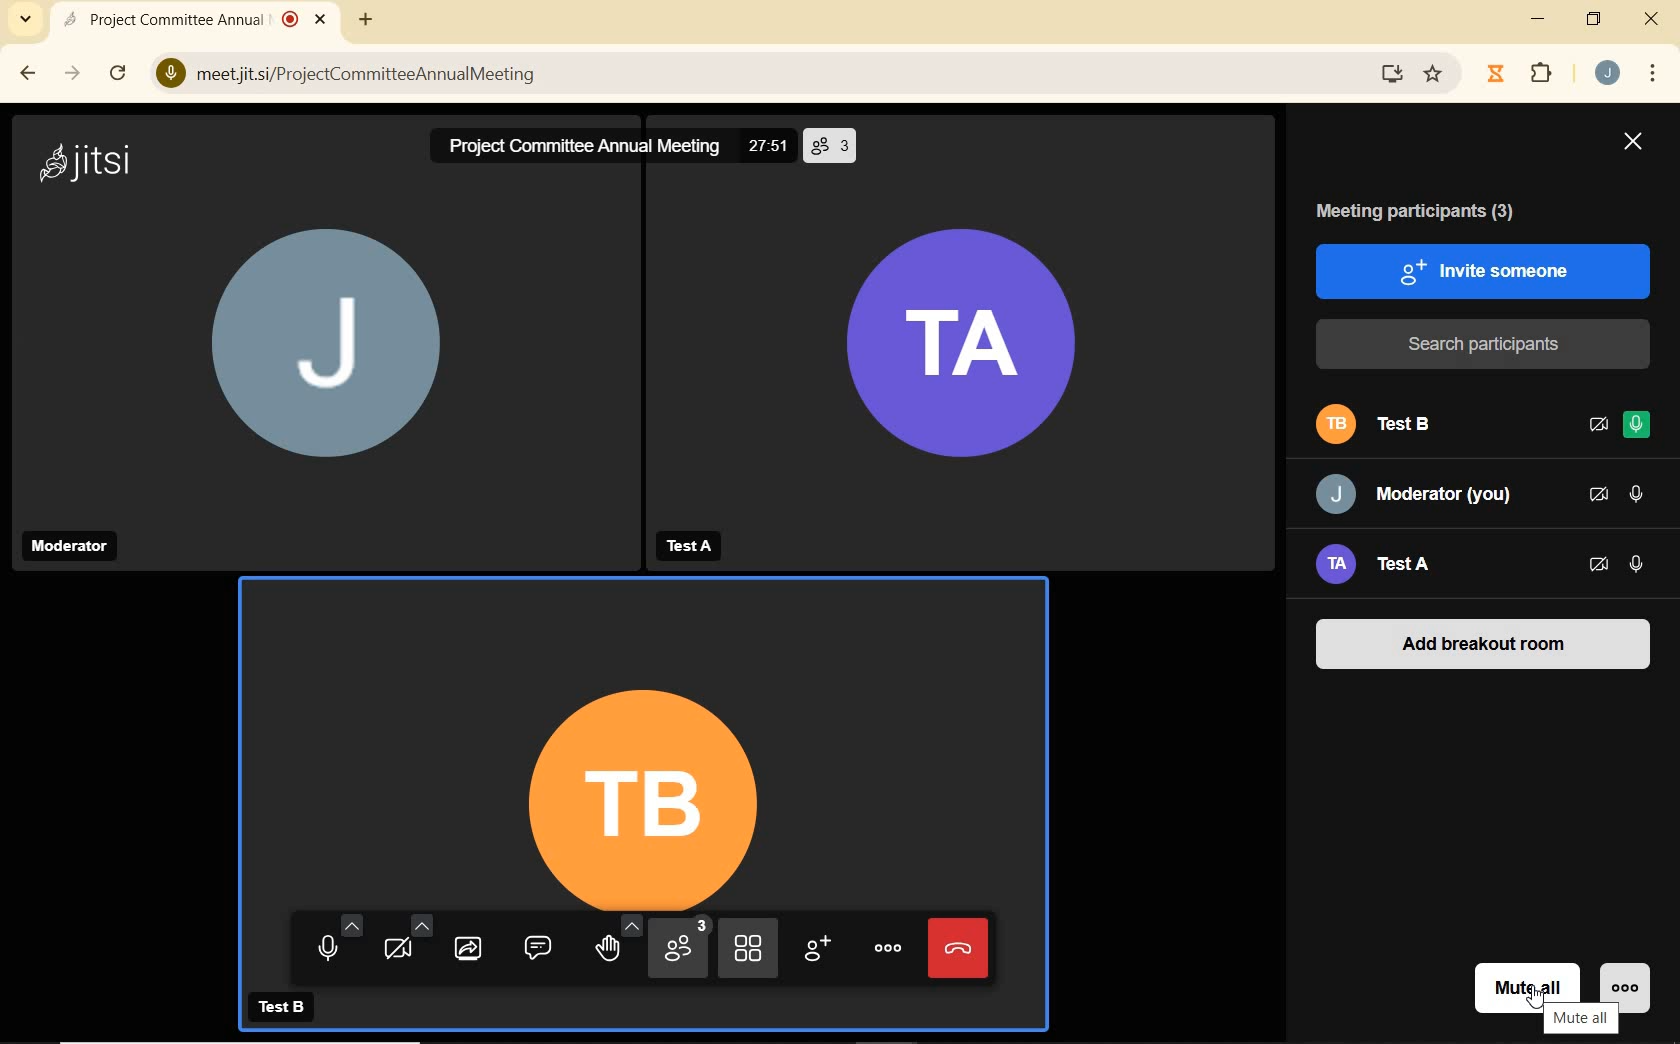 Image resolution: width=1680 pixels, height=1044 pixels. Describe the element at coordinates (1610, 74) in the screenshot. I see `ACCOUNT` at that location.